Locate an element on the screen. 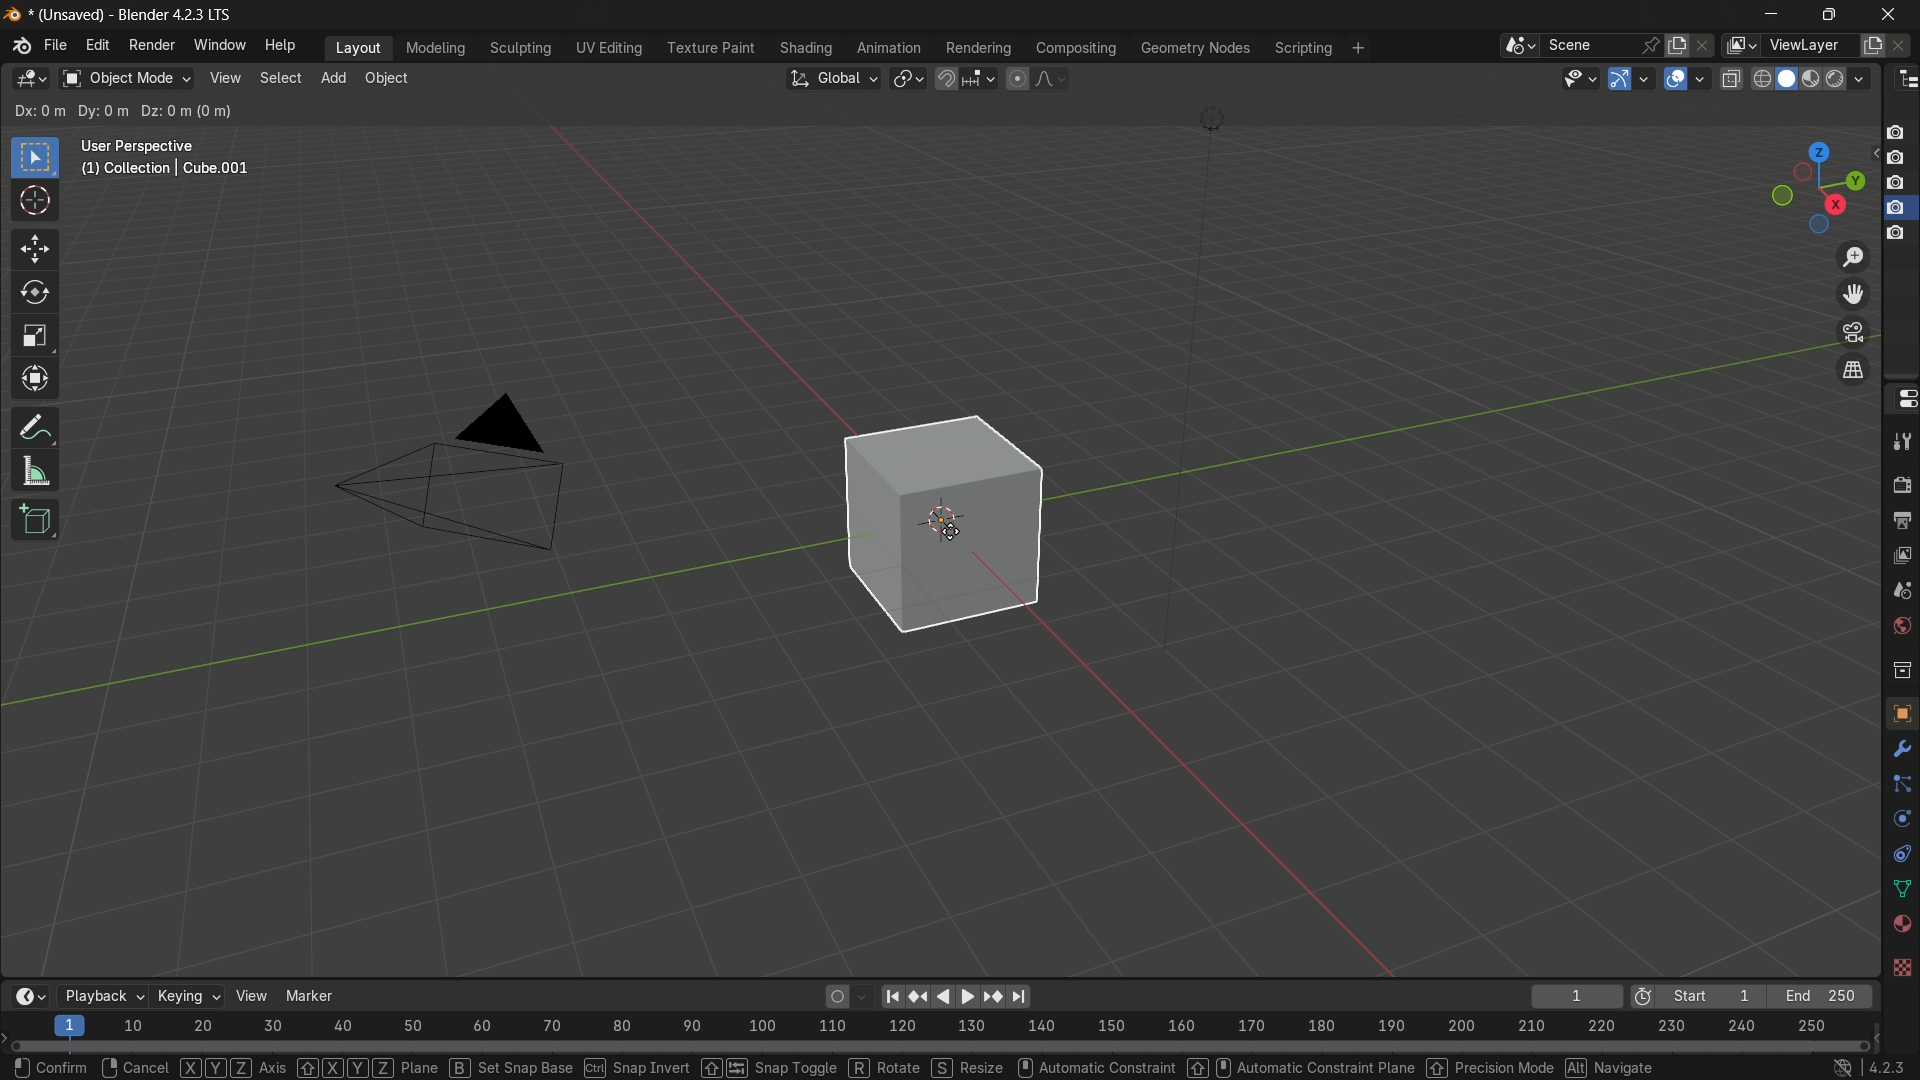 This screenshot has height=1080, width=1920. editor type is located at coordinates (1904, 81).